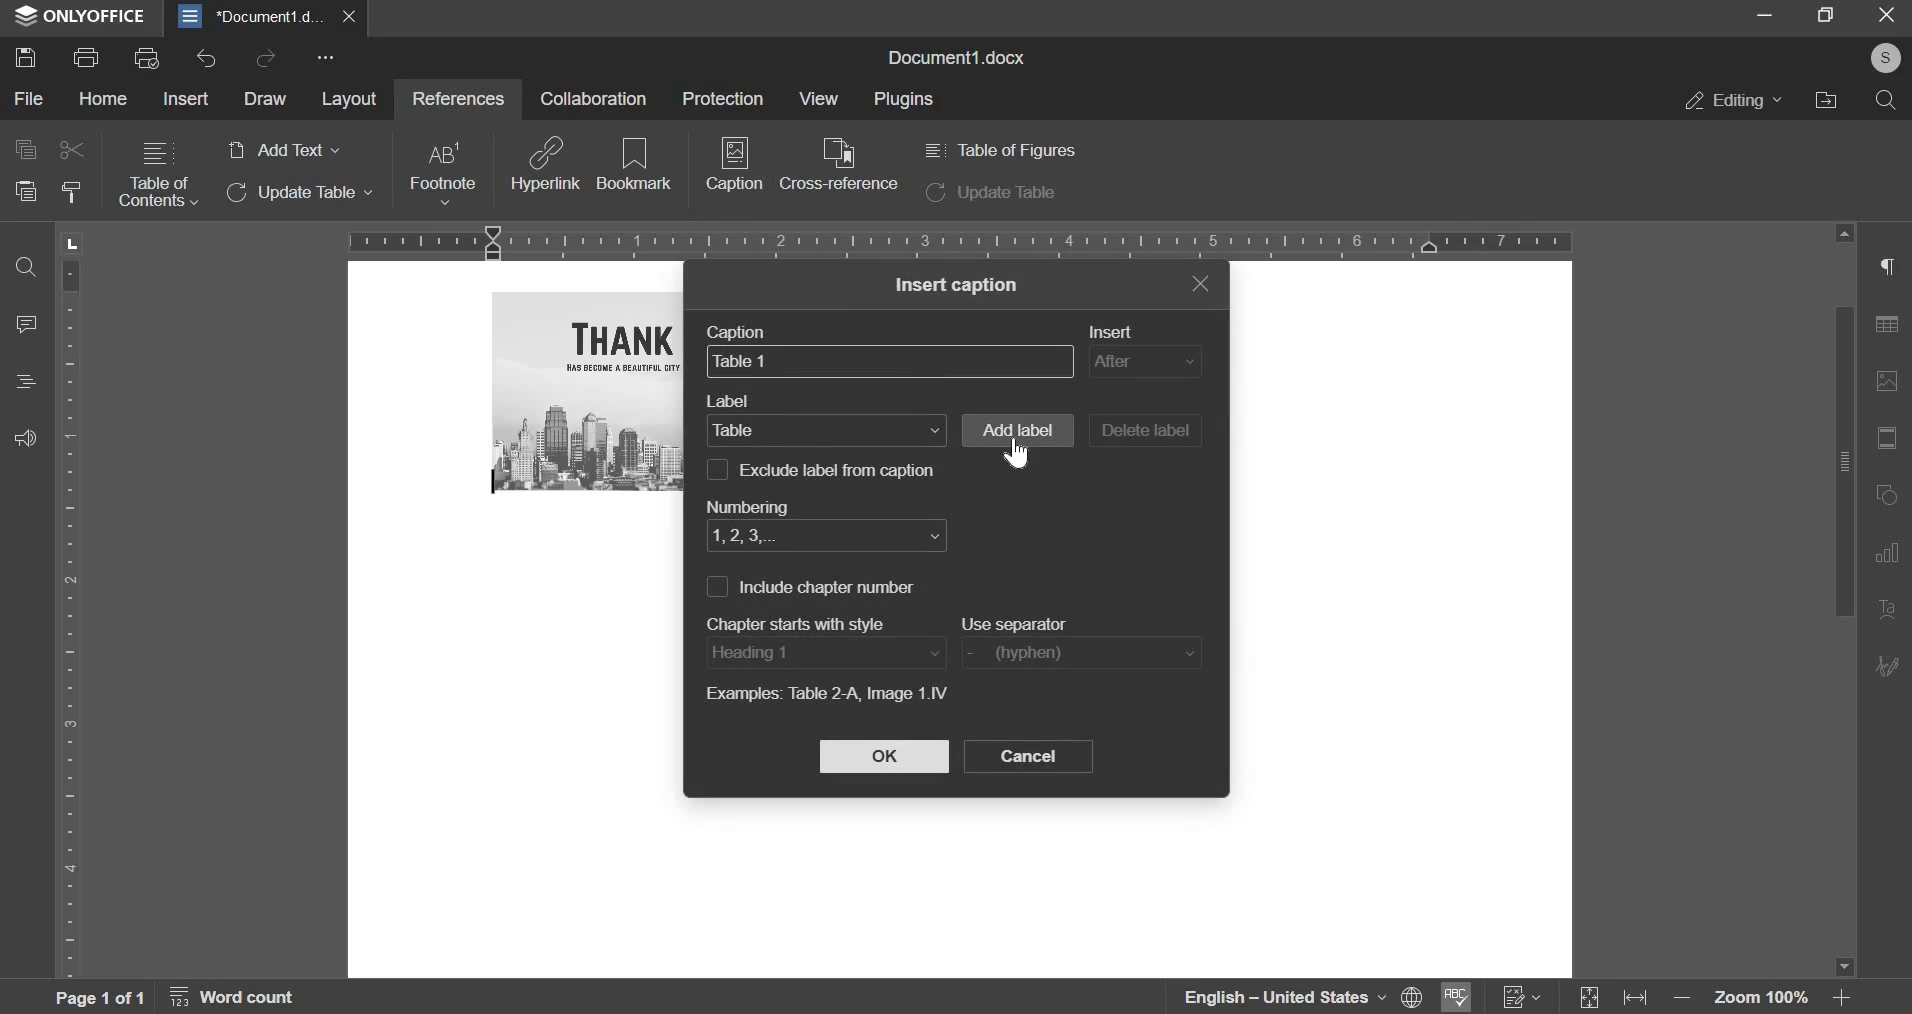 This screenshot has width=1912, height=1014. Describe the element at coordinates (905, 100) in the screenshot. I see `plugins` at that location.